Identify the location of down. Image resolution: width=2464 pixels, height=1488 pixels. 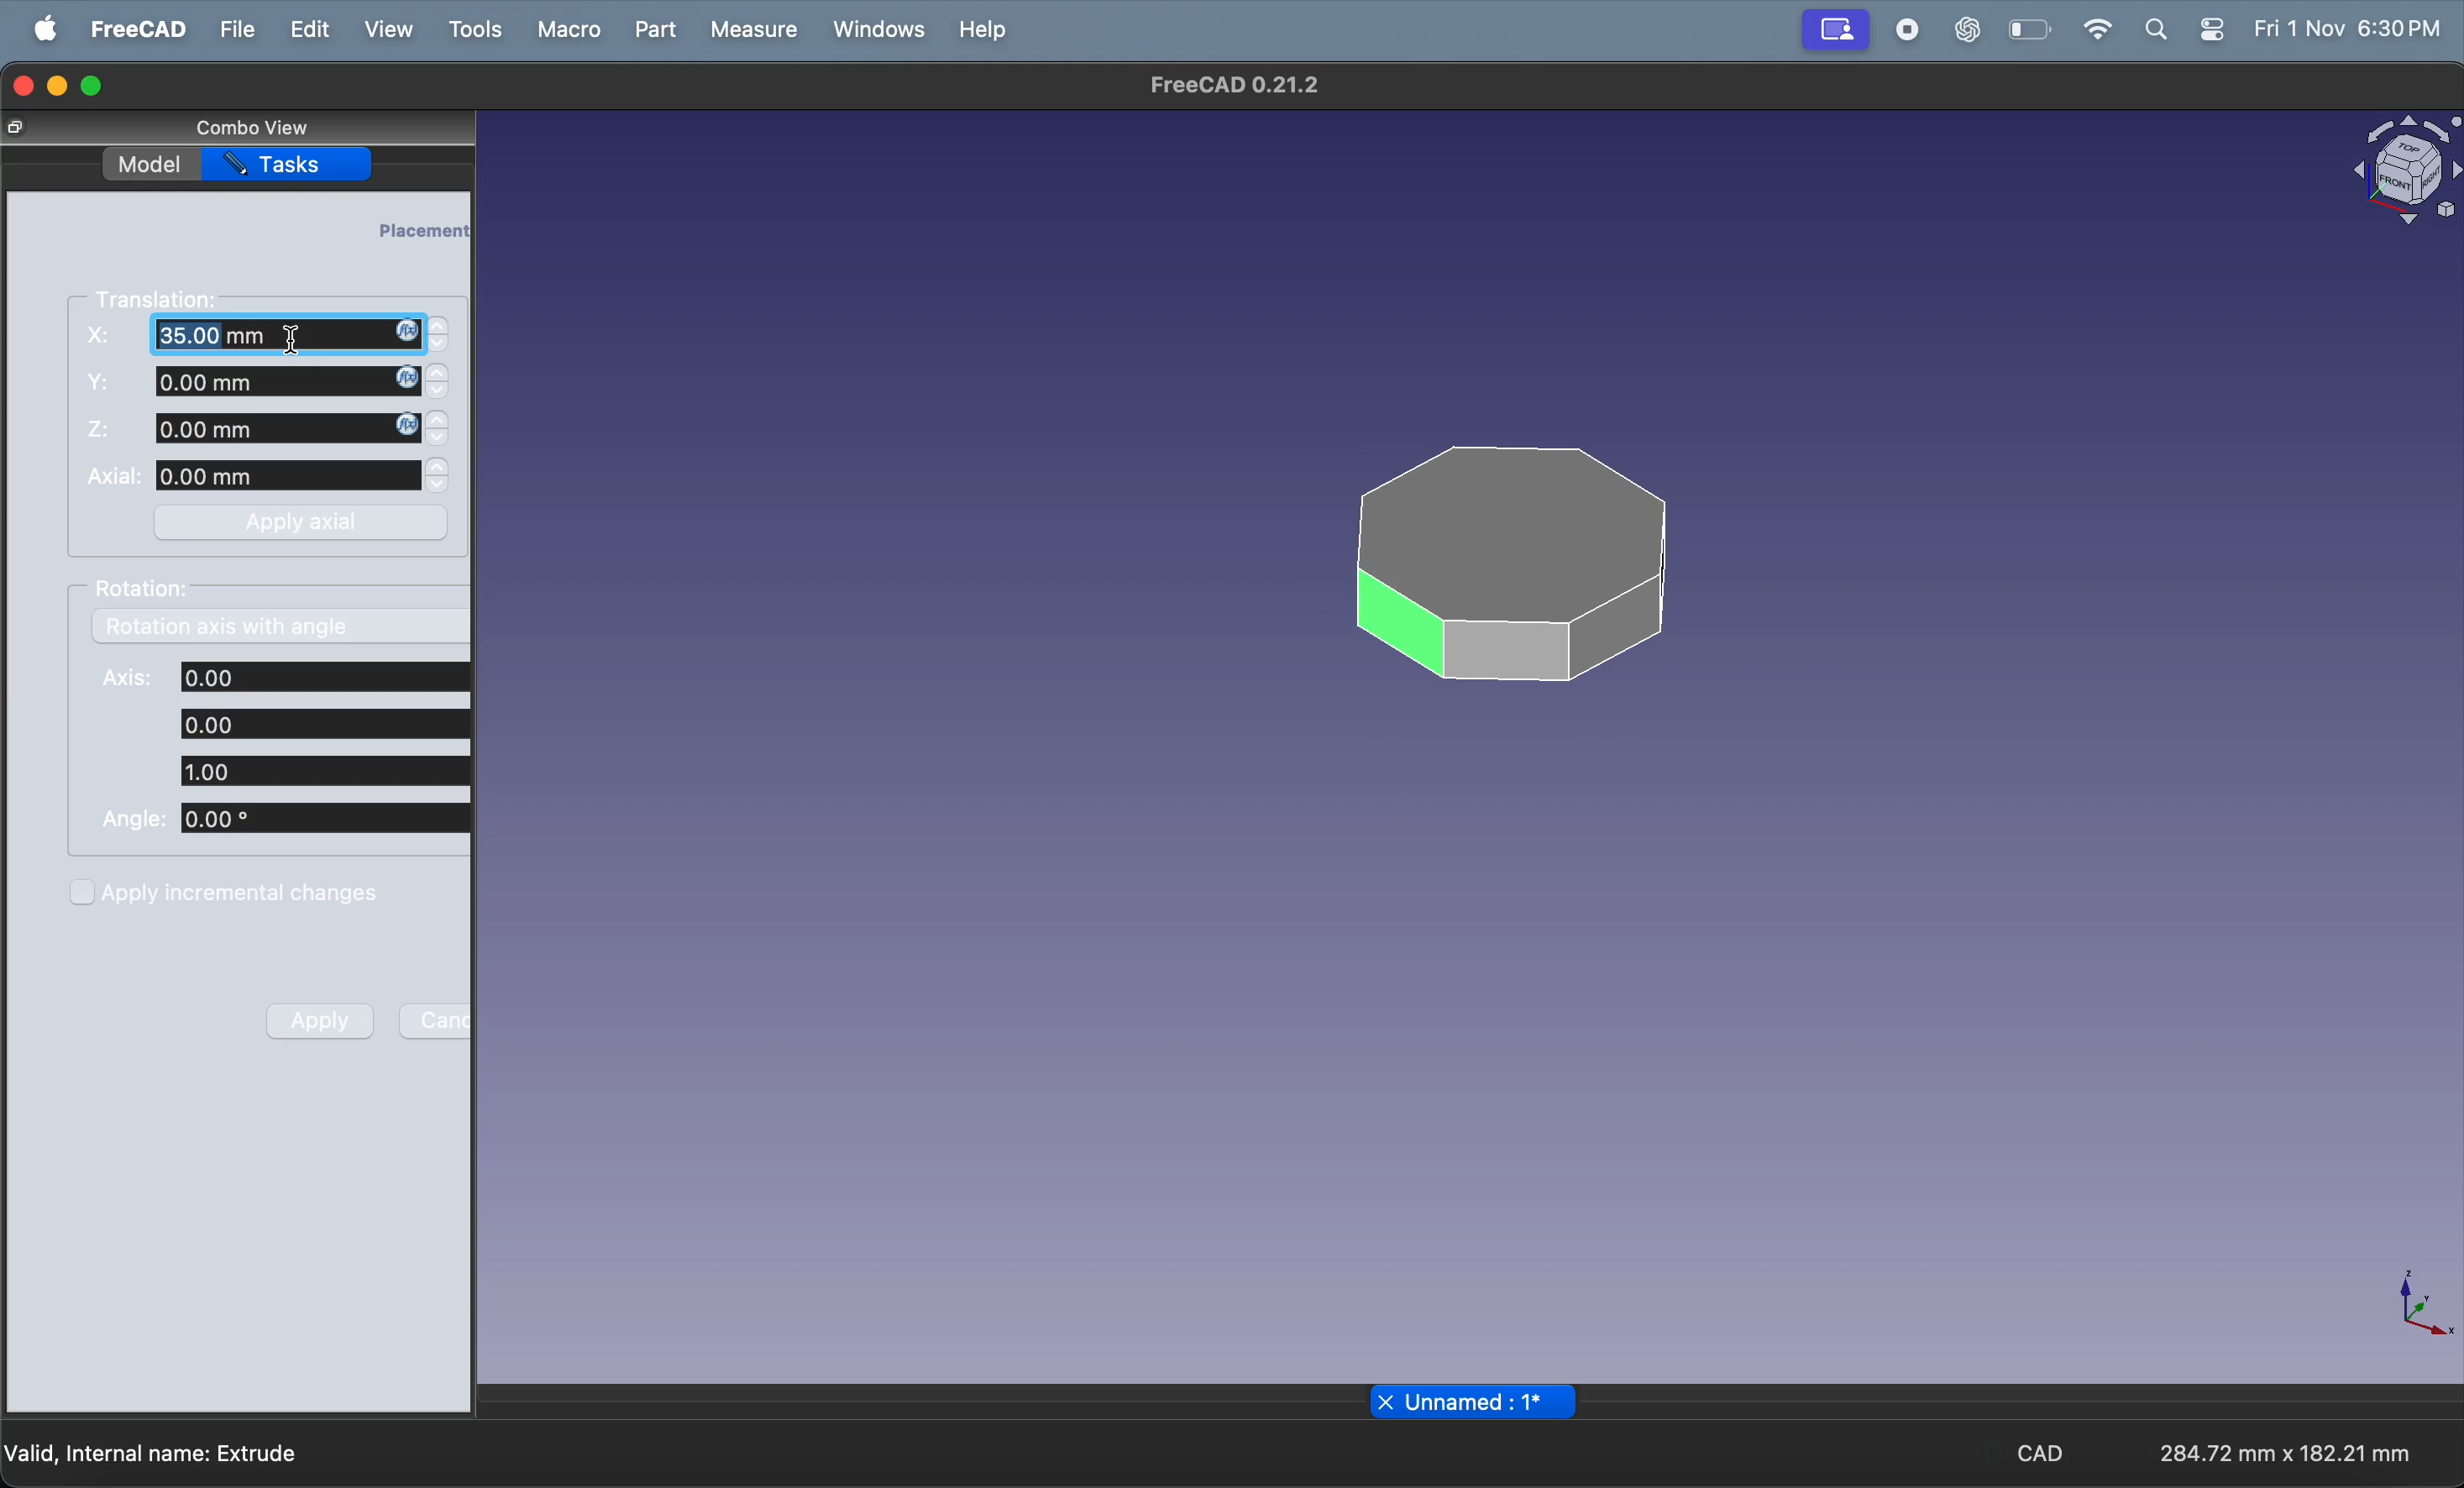
(440, 488).